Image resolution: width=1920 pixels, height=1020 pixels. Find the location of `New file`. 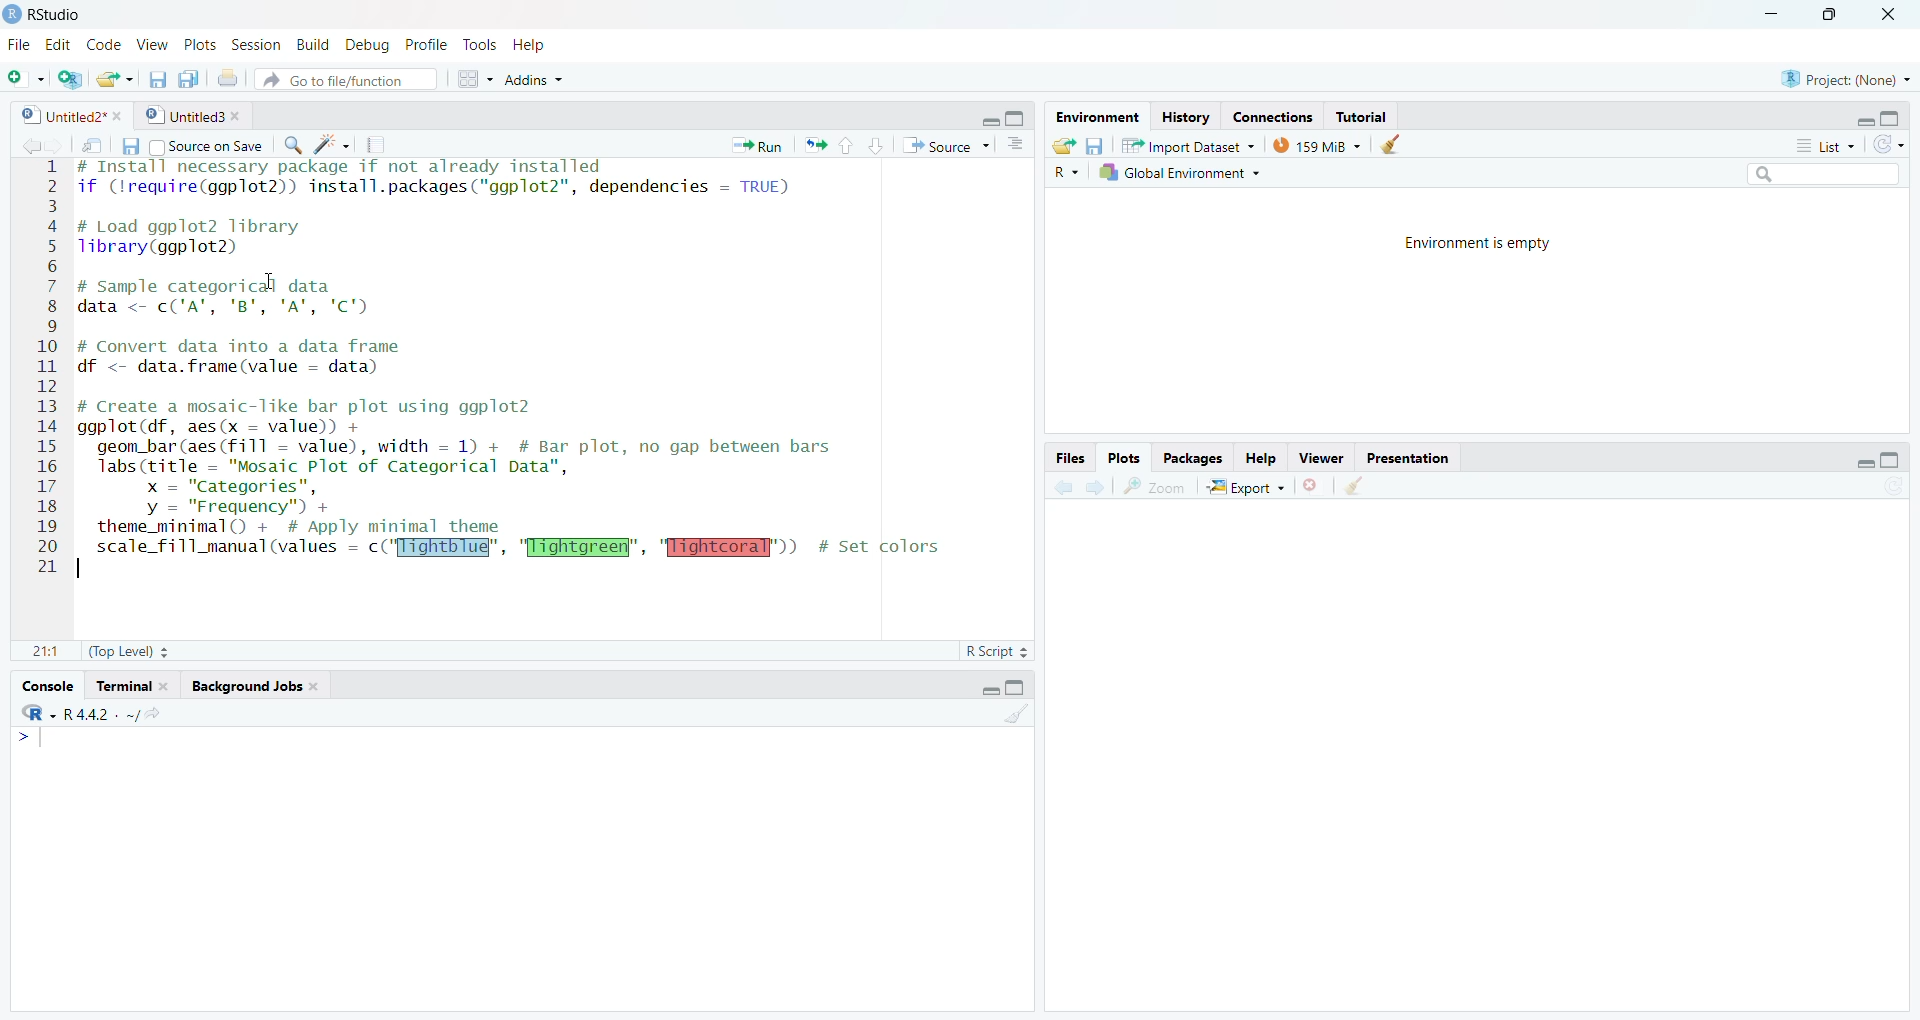

New file is located at coordinates (24, 79).